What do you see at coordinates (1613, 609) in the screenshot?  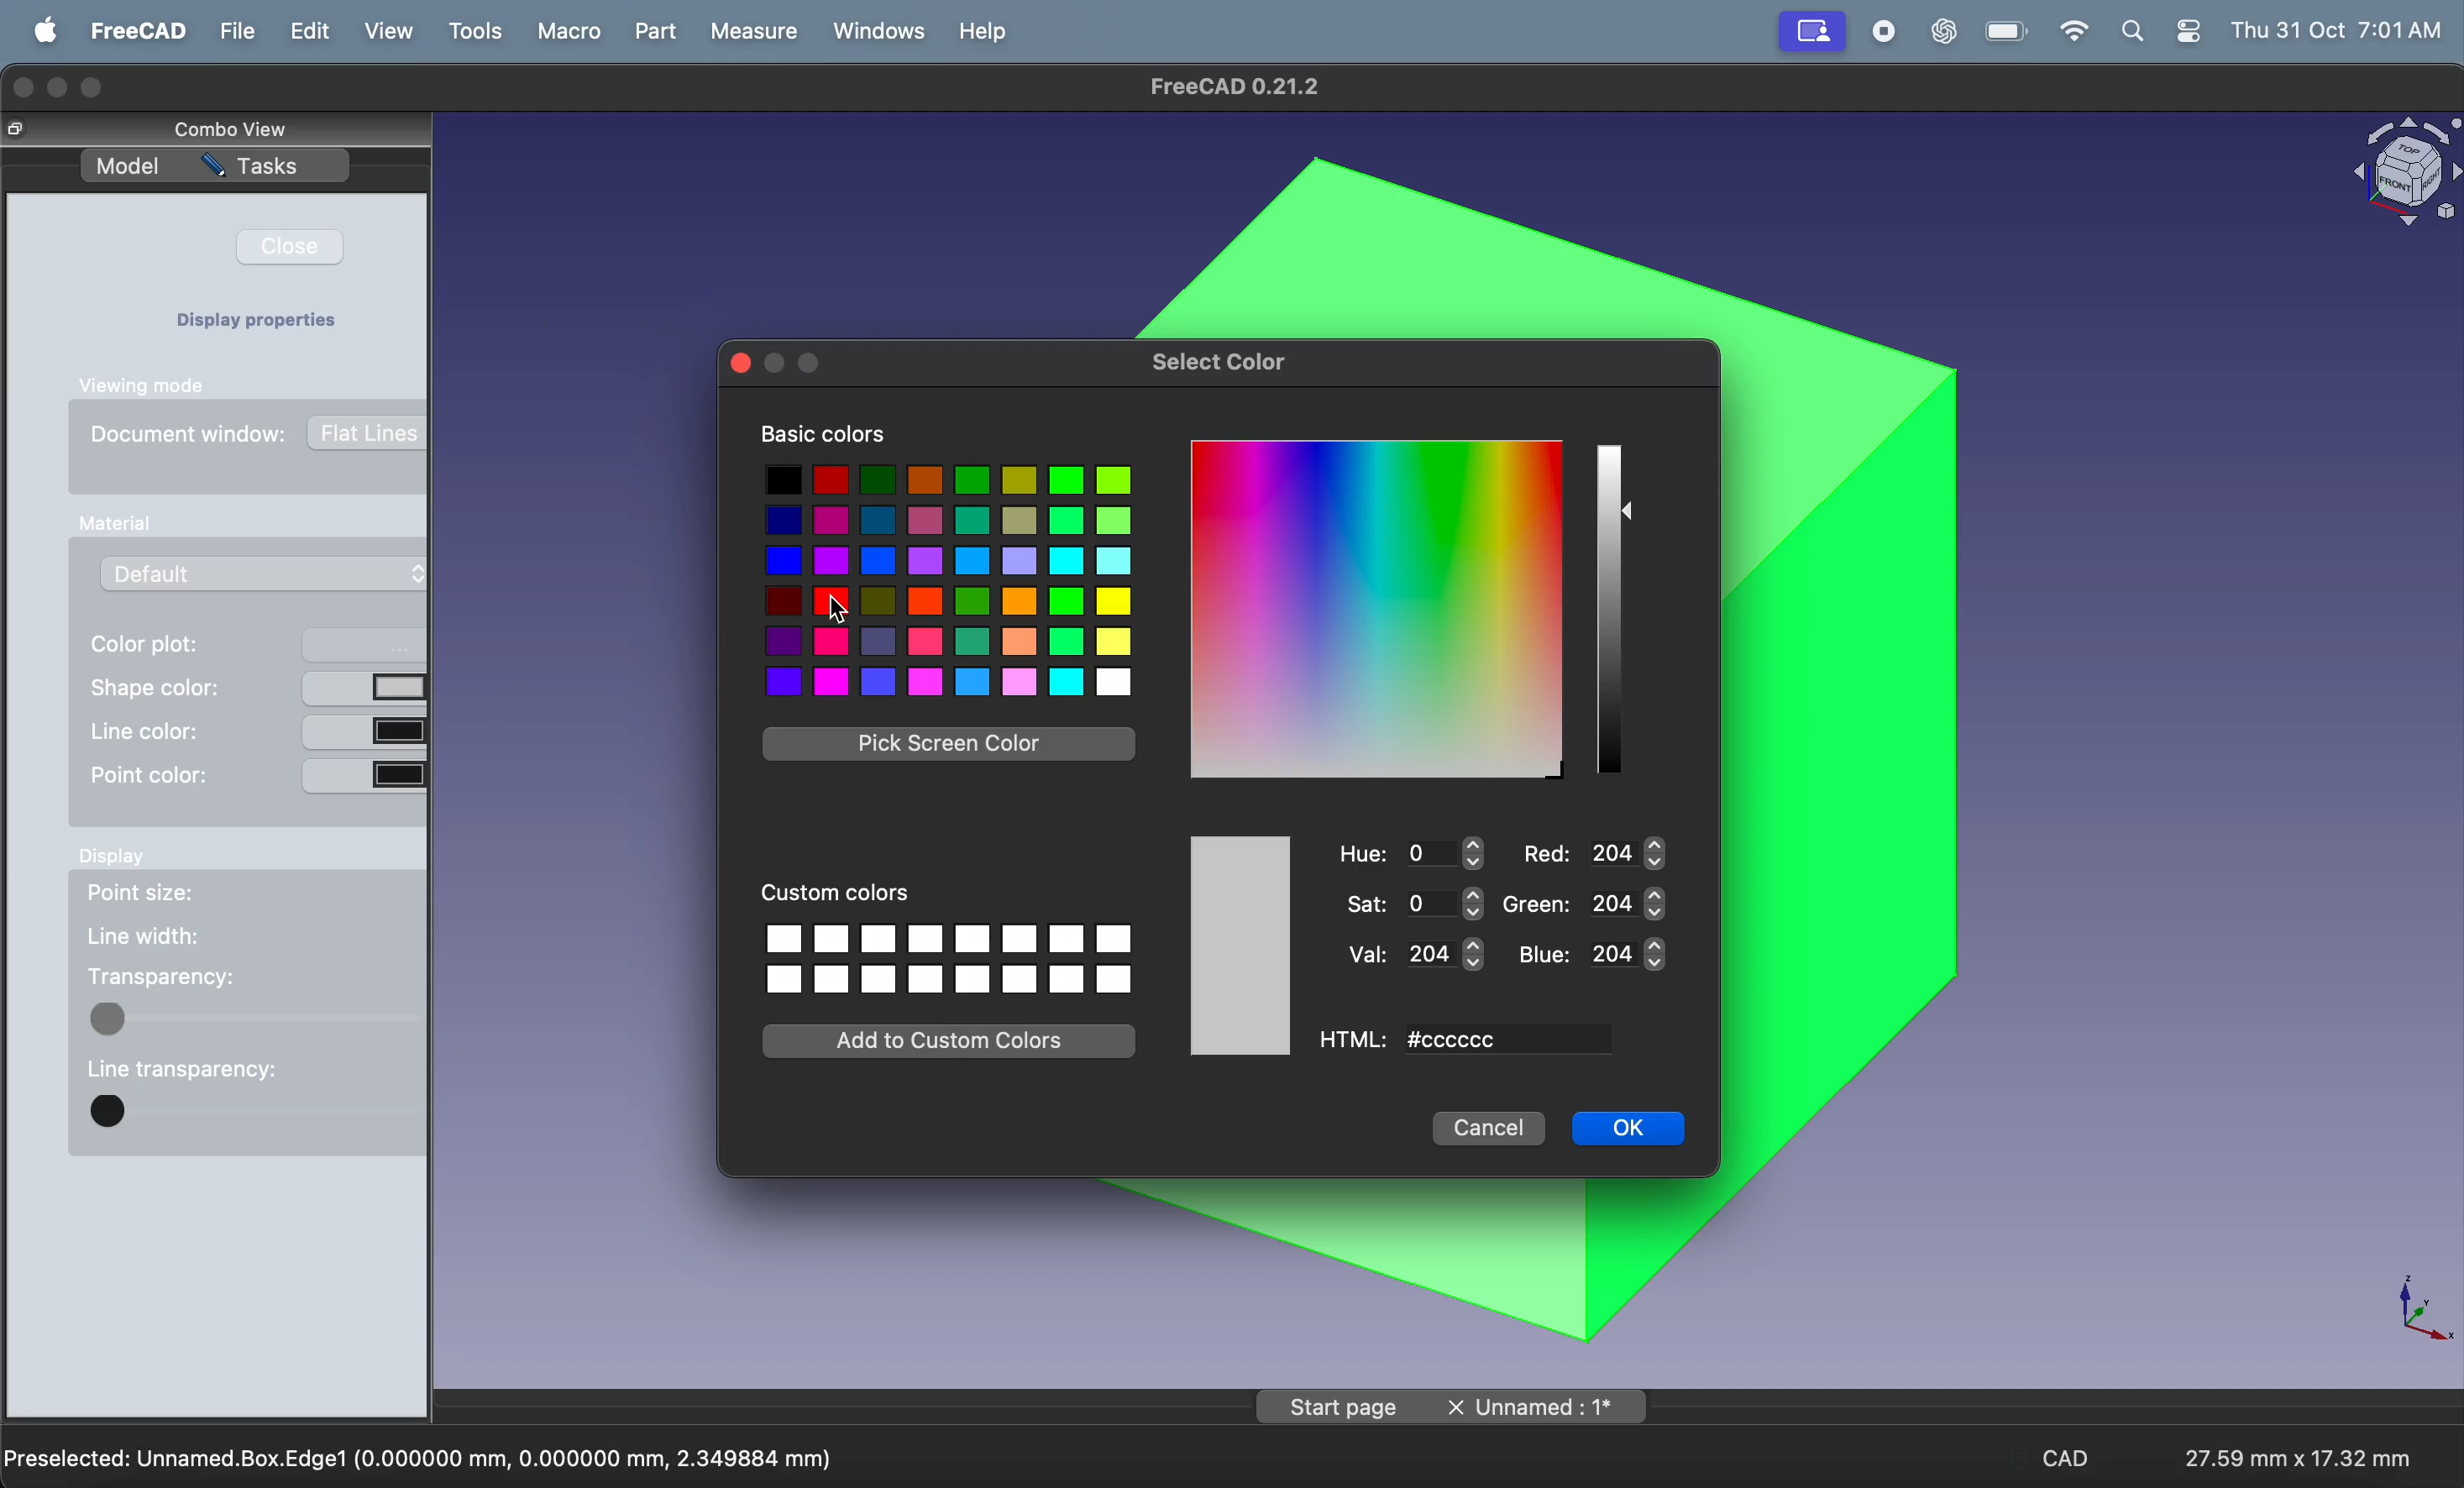 I see `color scale` at bounding box center [1613, 609].